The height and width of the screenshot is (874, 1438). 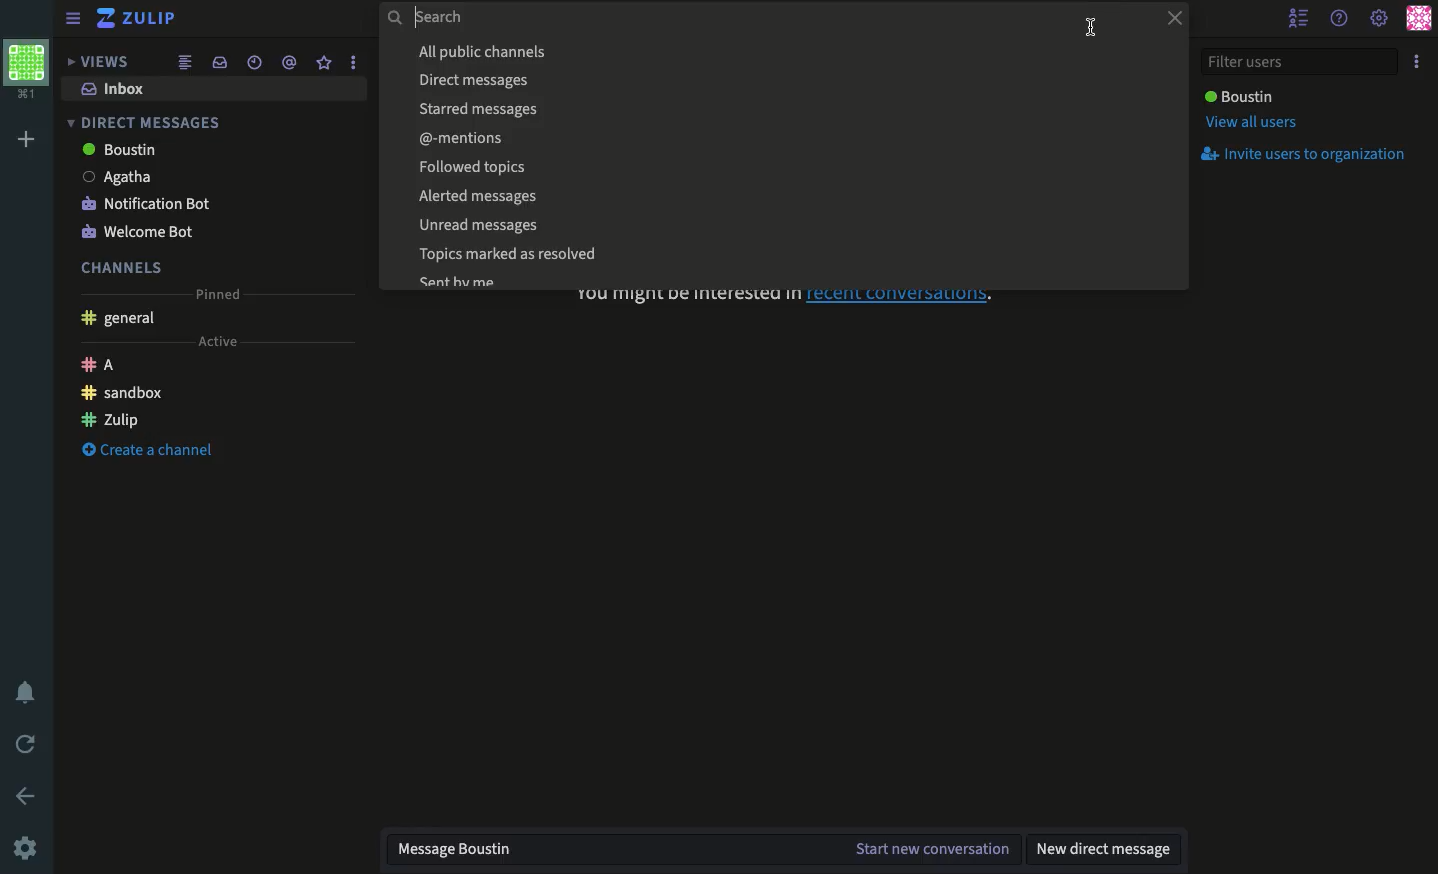 What do you see at coordinates (112, 89) in the screenshot?
I see `Inbox` at bounding box center [112, 89].